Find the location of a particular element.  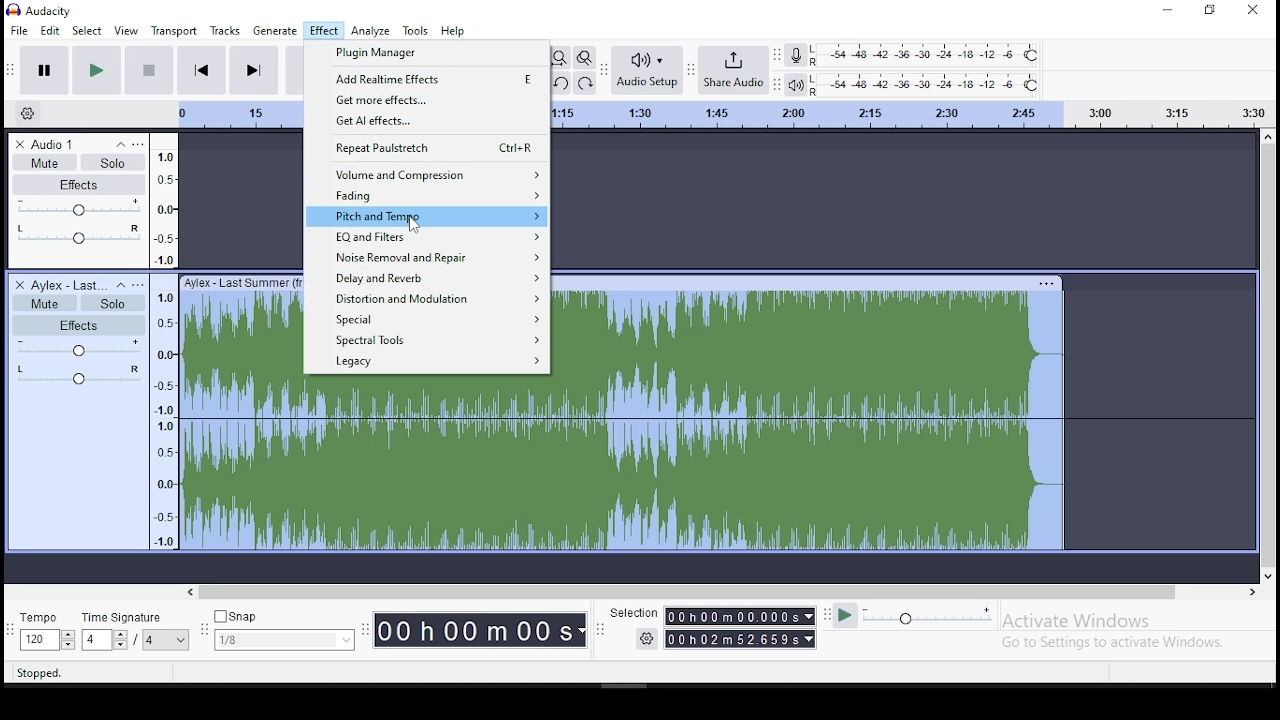

scroll bar is located at coordinates (725, 592).